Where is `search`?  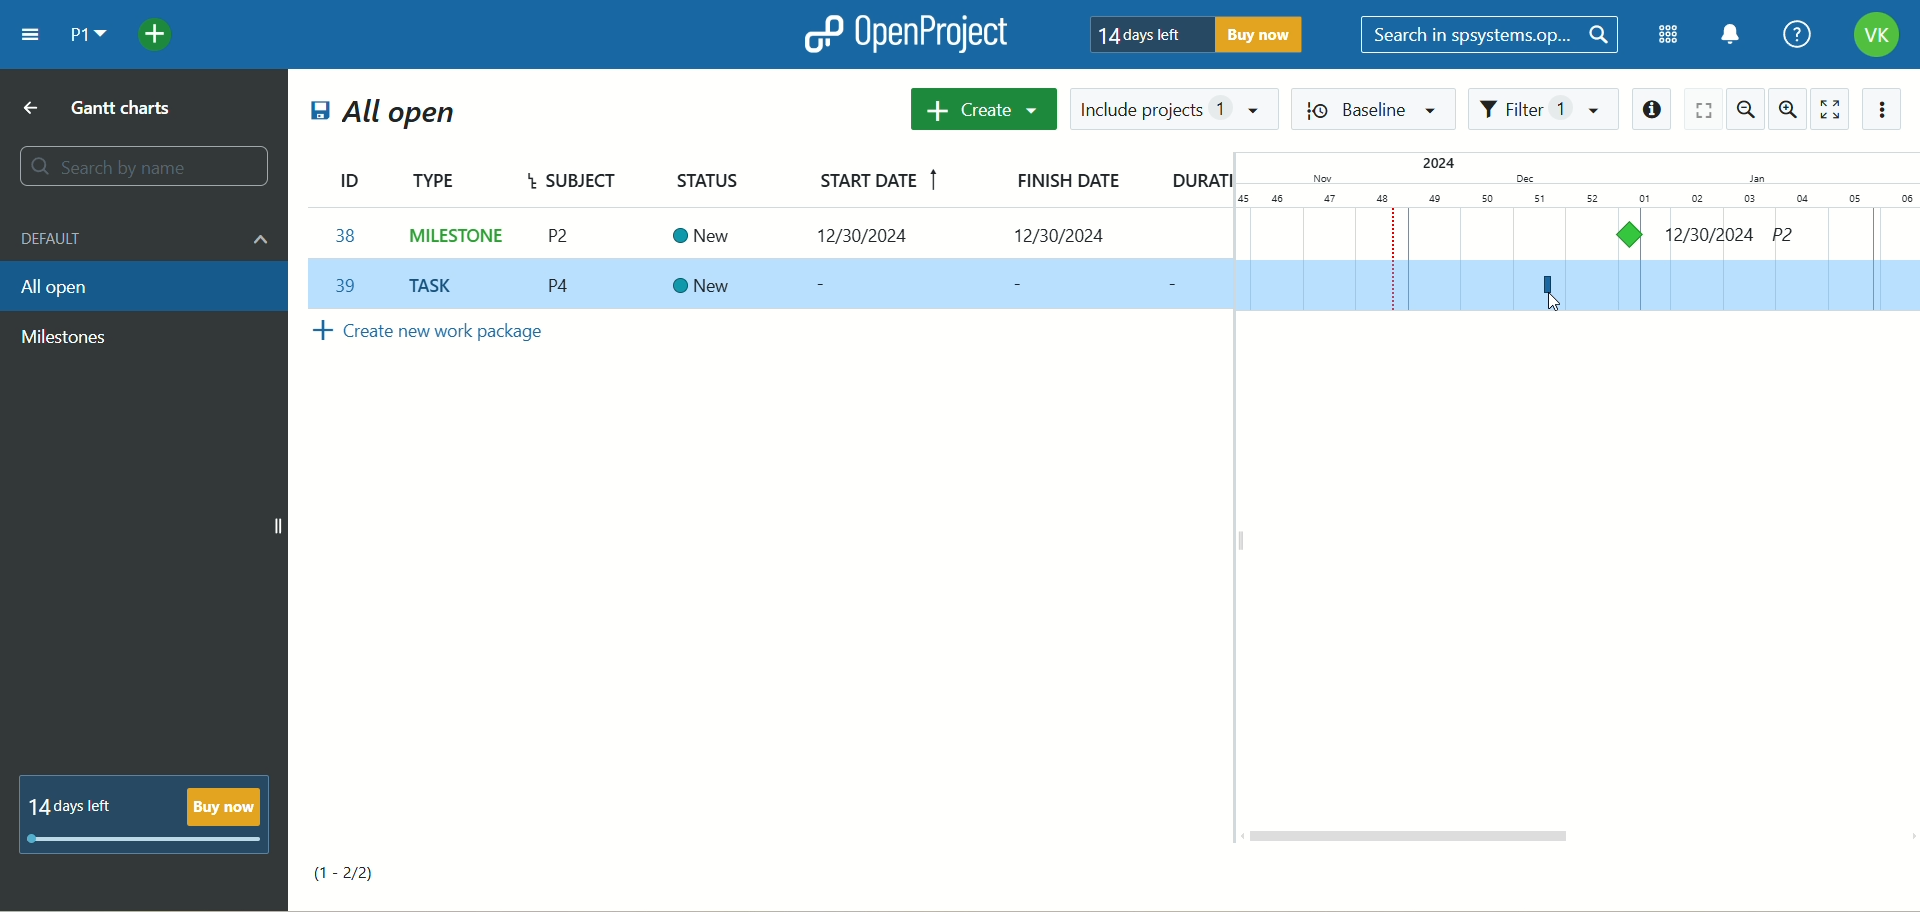 search is located at coordinates (1492, 35).